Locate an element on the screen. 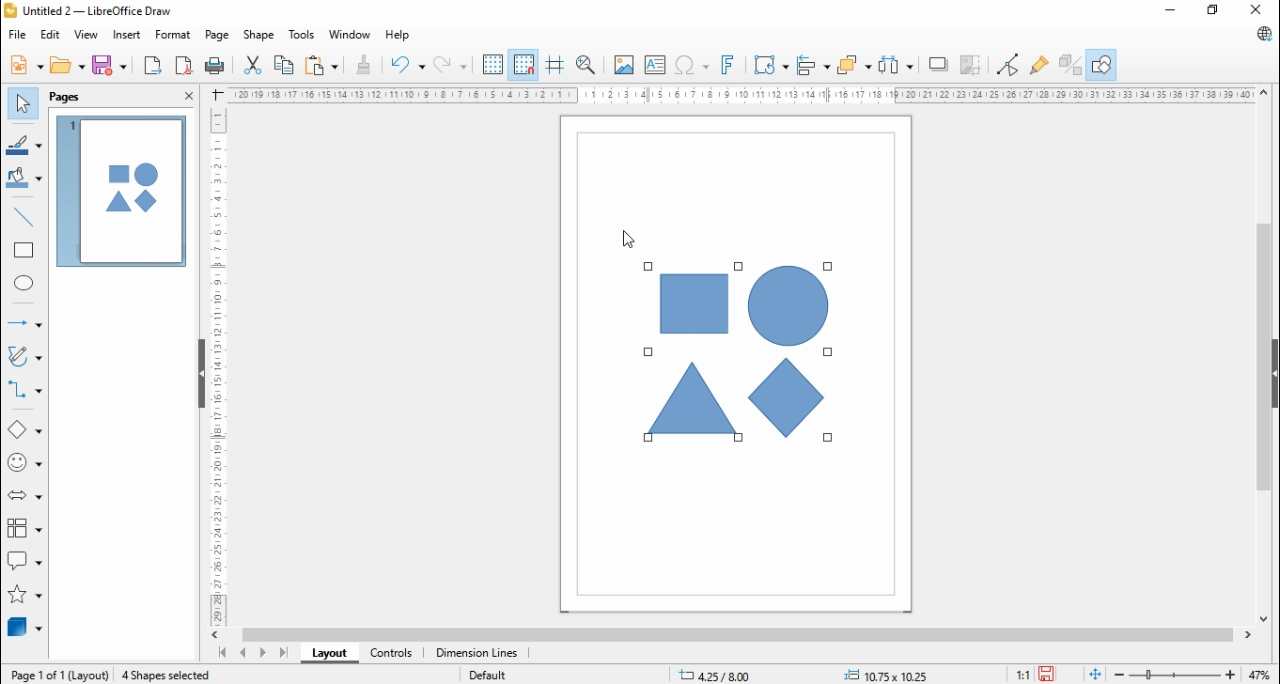 This screenshot has width=1280, height=684. copy is located at coordinates (285, 63).